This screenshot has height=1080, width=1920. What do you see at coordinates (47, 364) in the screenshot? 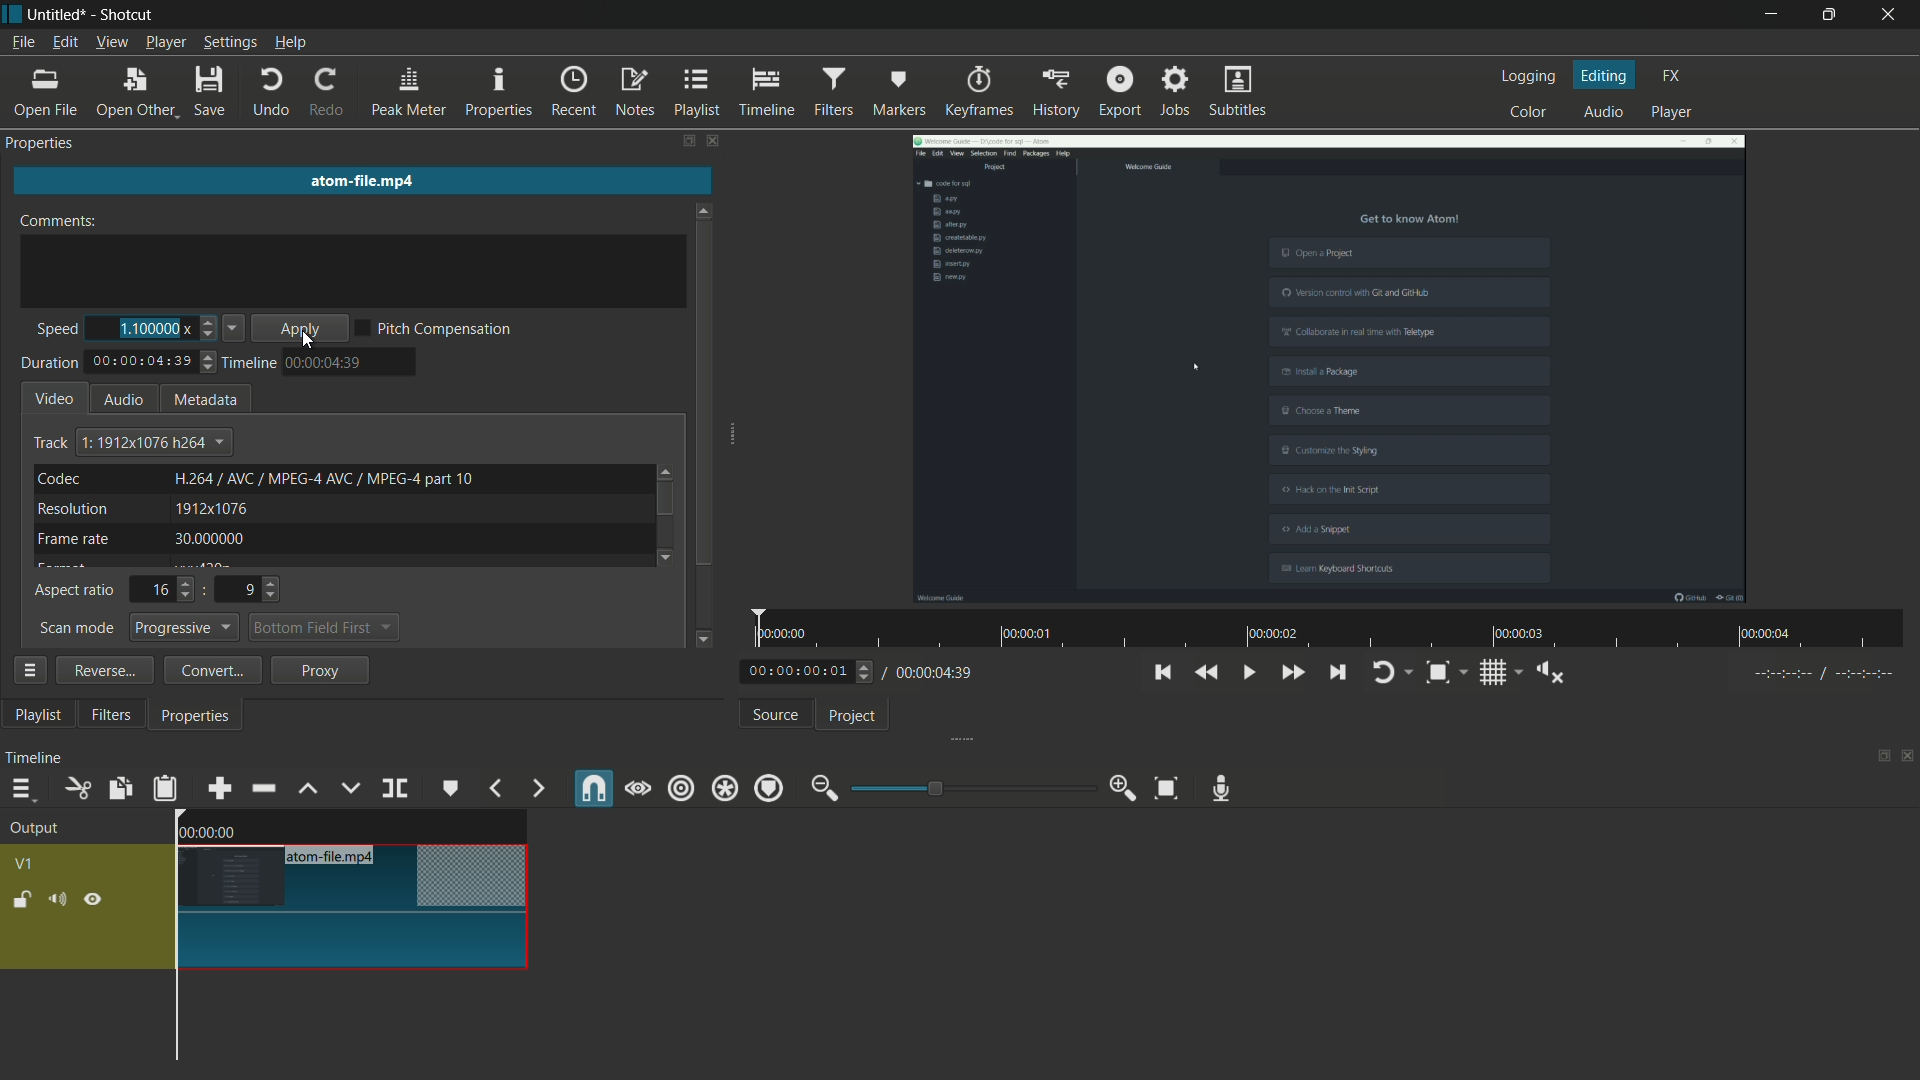
I see `duration` at bounding box center [47, 364].